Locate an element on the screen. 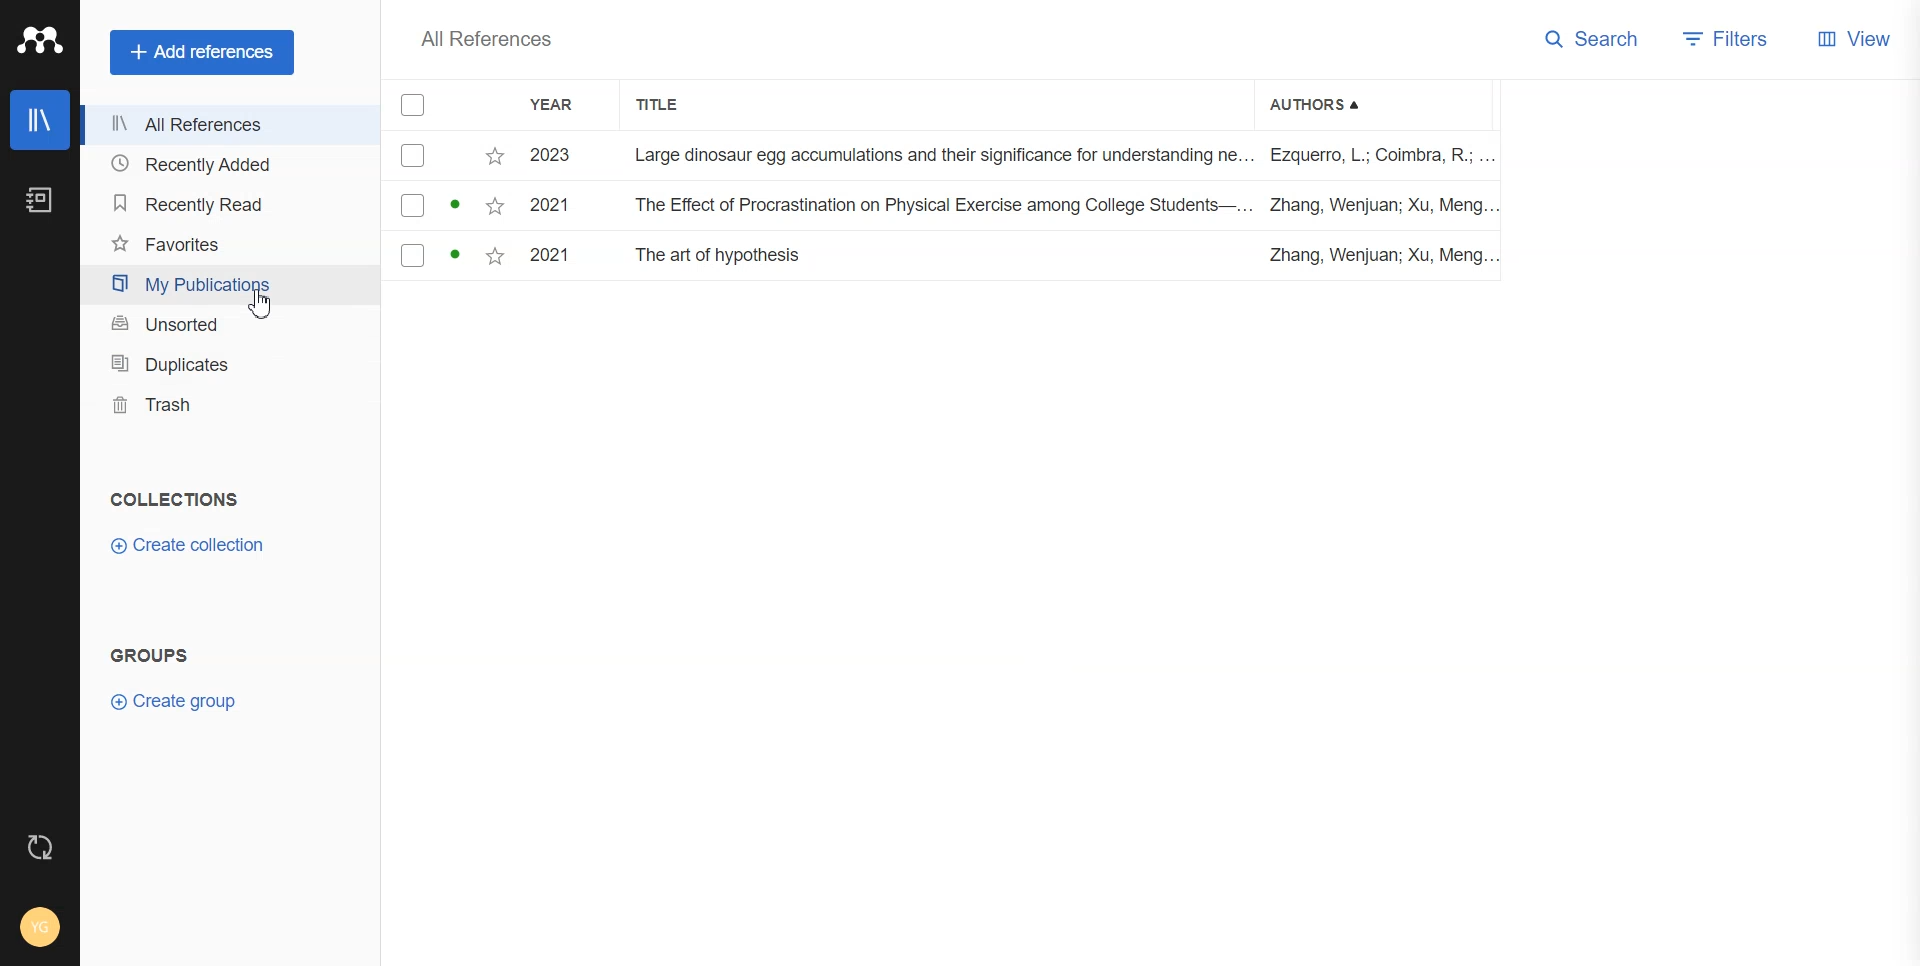 The width and height of the screenshot is (1920, 966). Search is located at coordinates (1594, 38).